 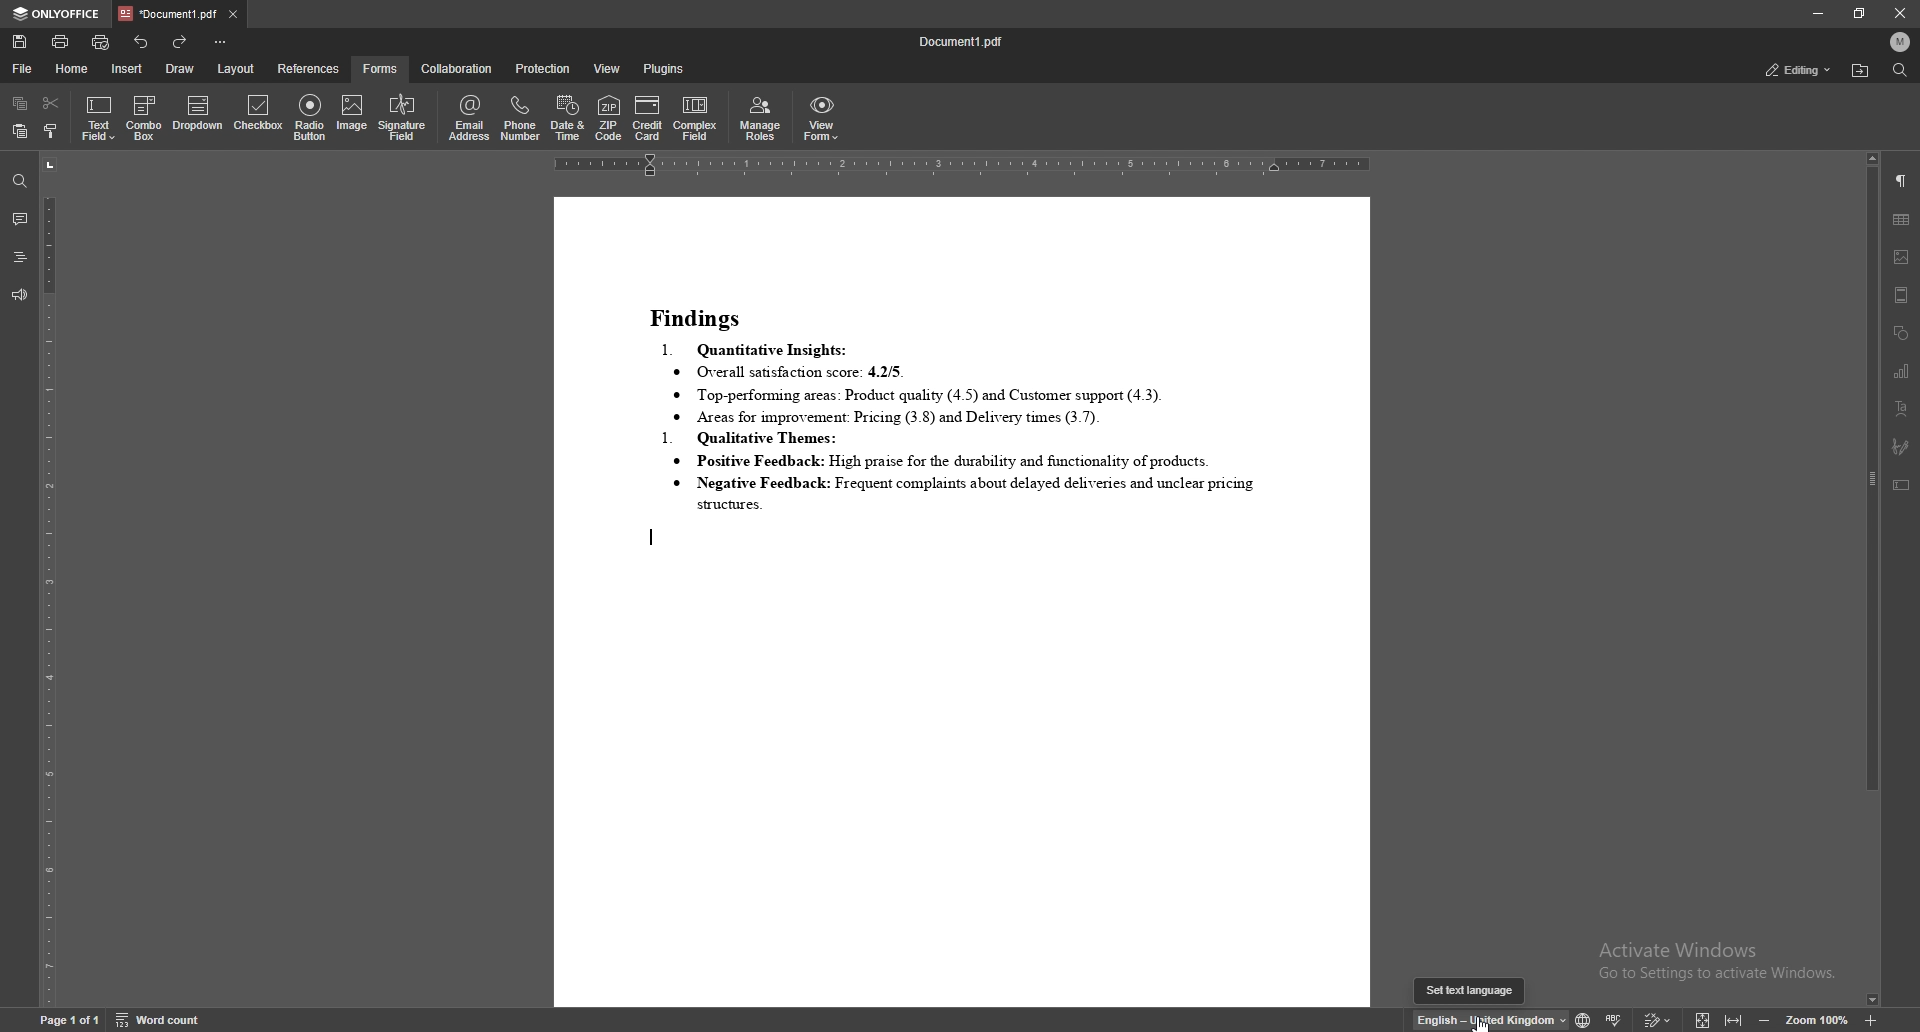 What do you see at coordinates (822, 119) in the screenshot?
I see `view form` at bounding box center [822, 119].